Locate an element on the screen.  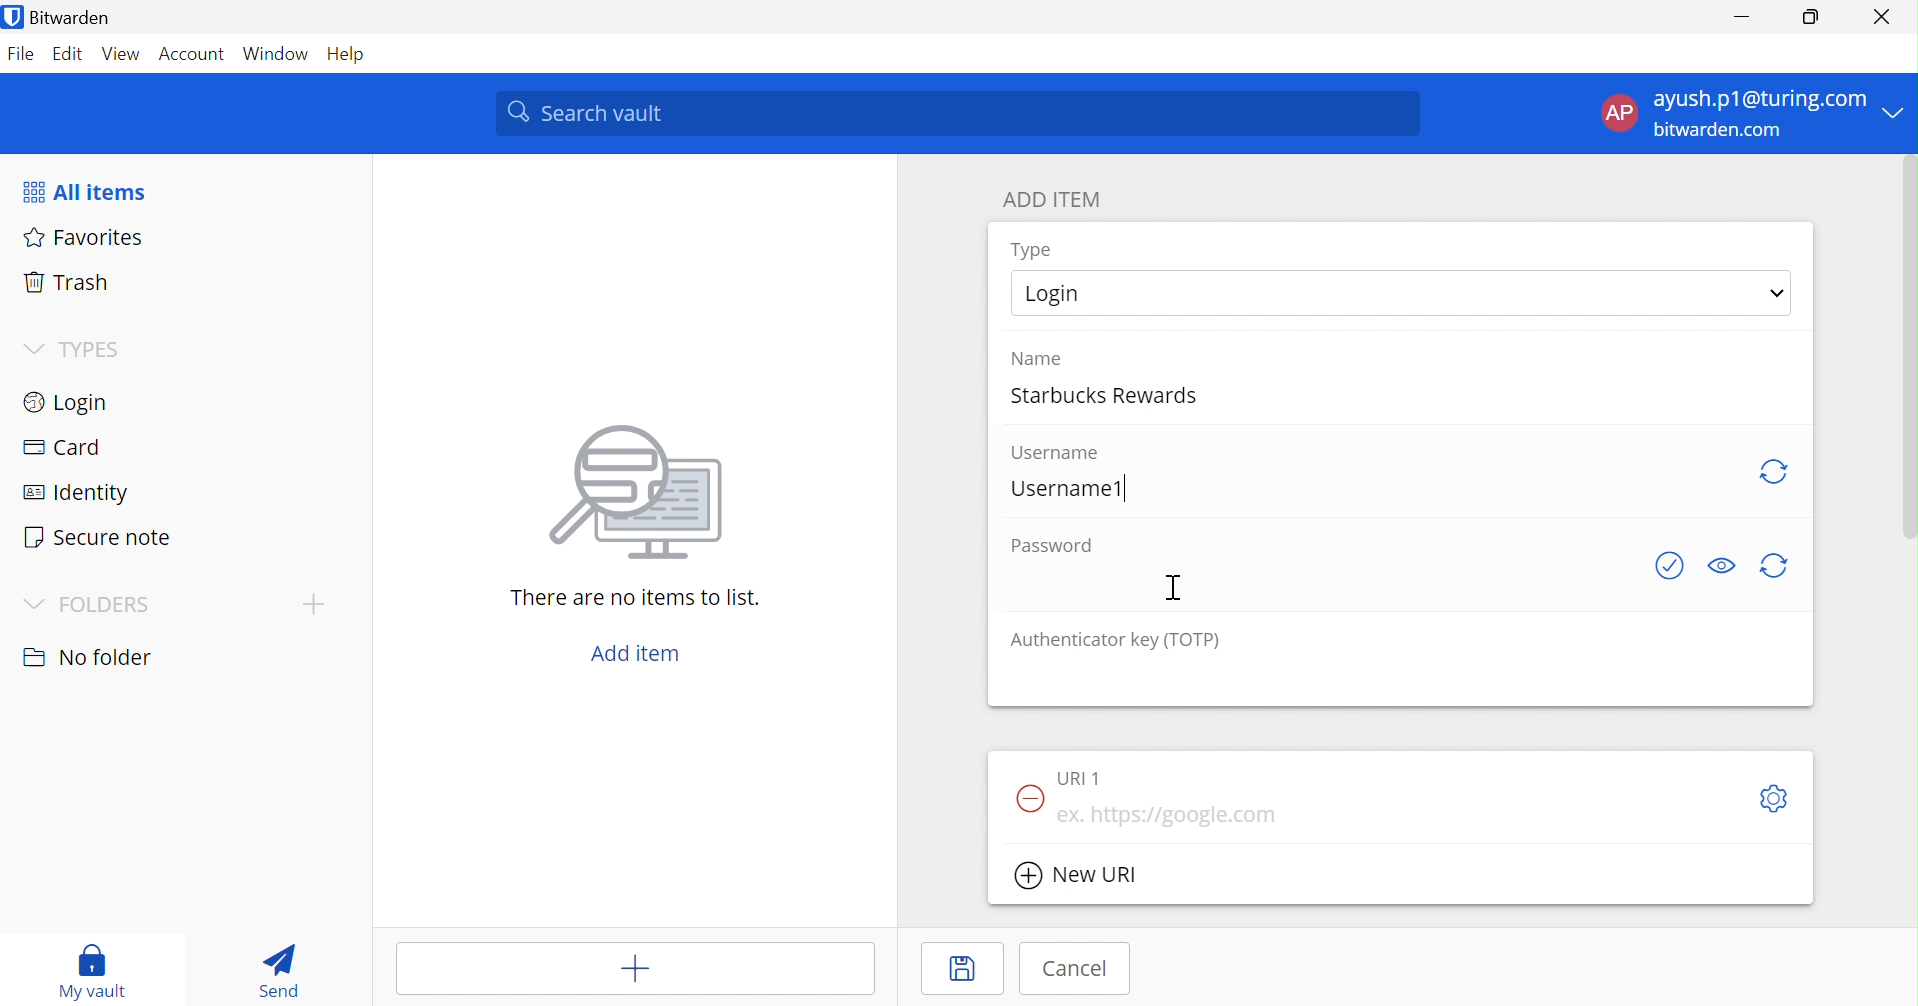
Window is located at coordinates (279, 55).